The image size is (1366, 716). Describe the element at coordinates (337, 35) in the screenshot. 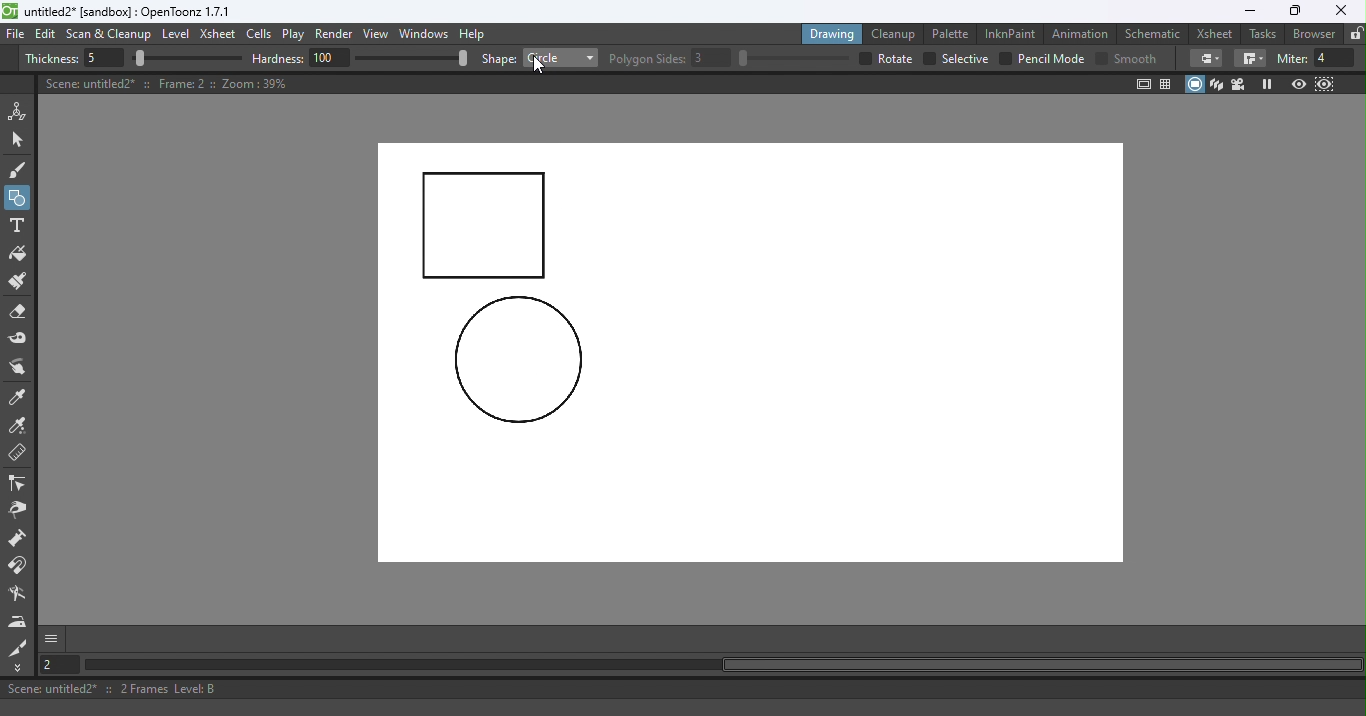

I see `Render` at that location.